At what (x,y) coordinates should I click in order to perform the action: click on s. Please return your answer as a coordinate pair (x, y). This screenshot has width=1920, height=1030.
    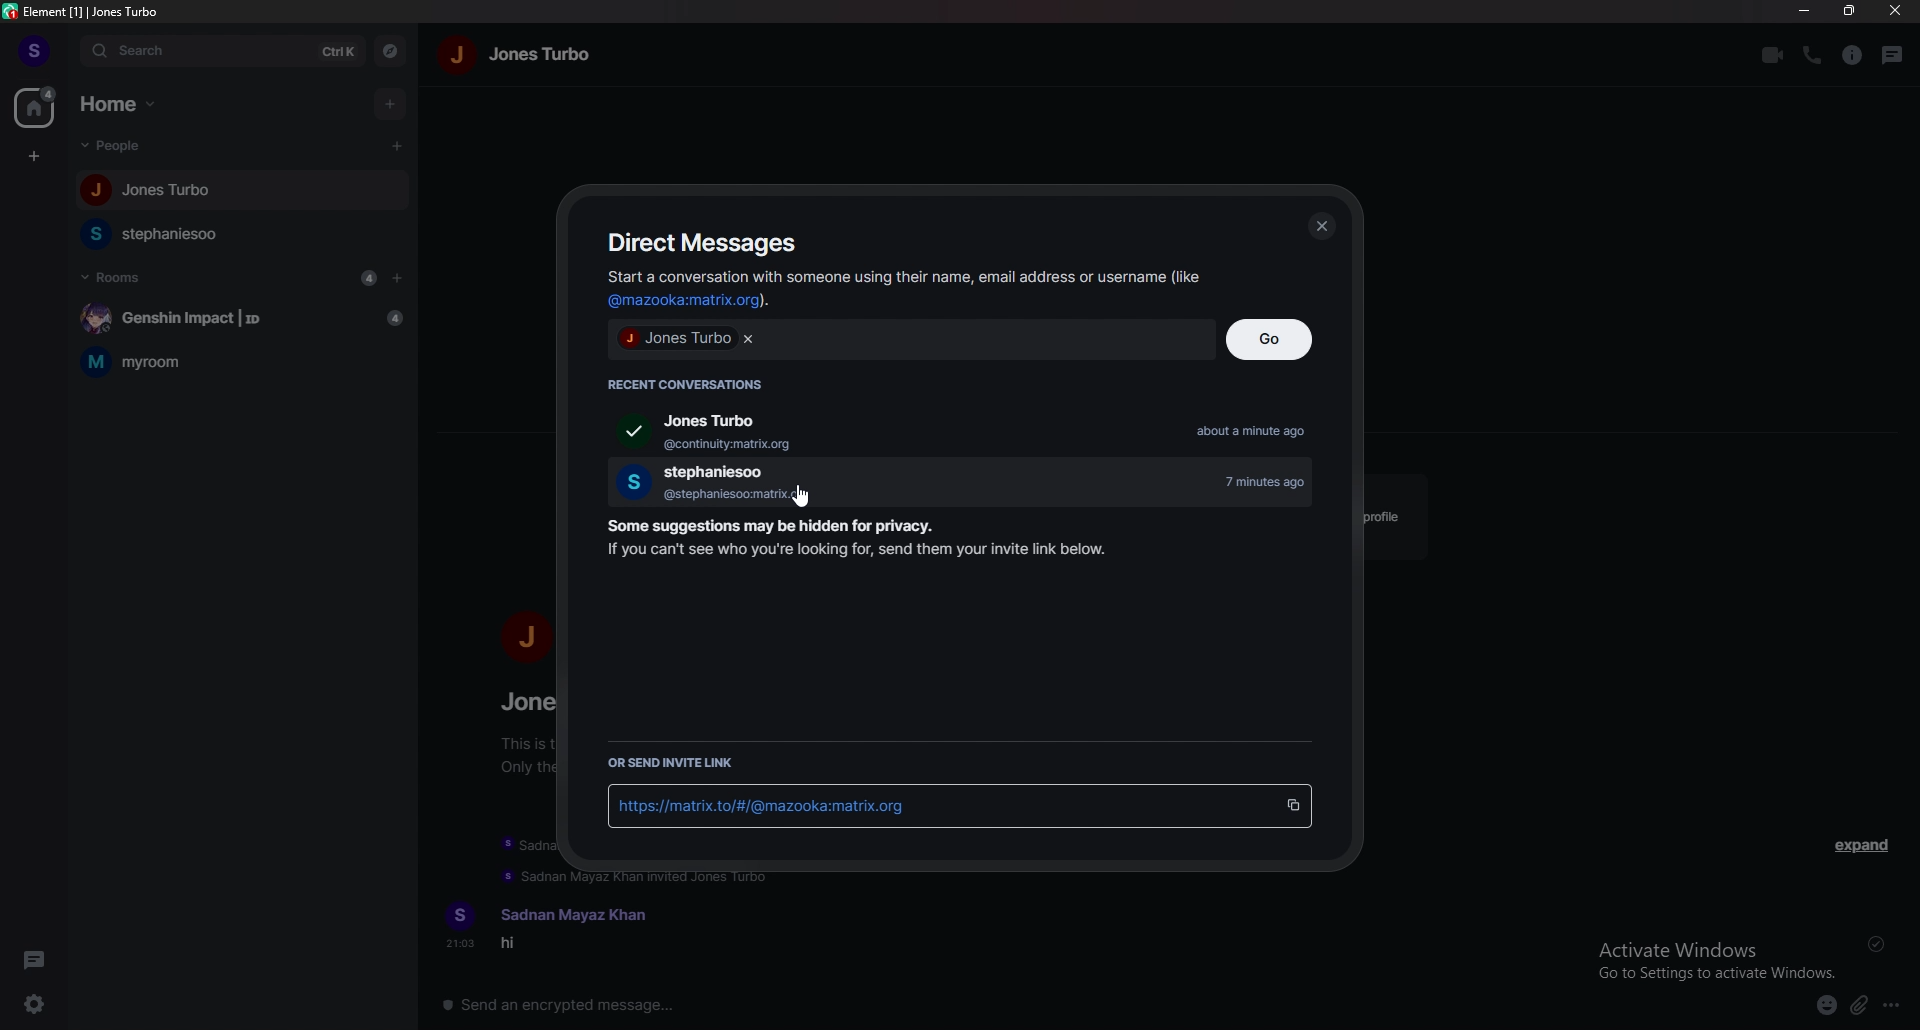
    Looking at the image, I should click on (460, 910).